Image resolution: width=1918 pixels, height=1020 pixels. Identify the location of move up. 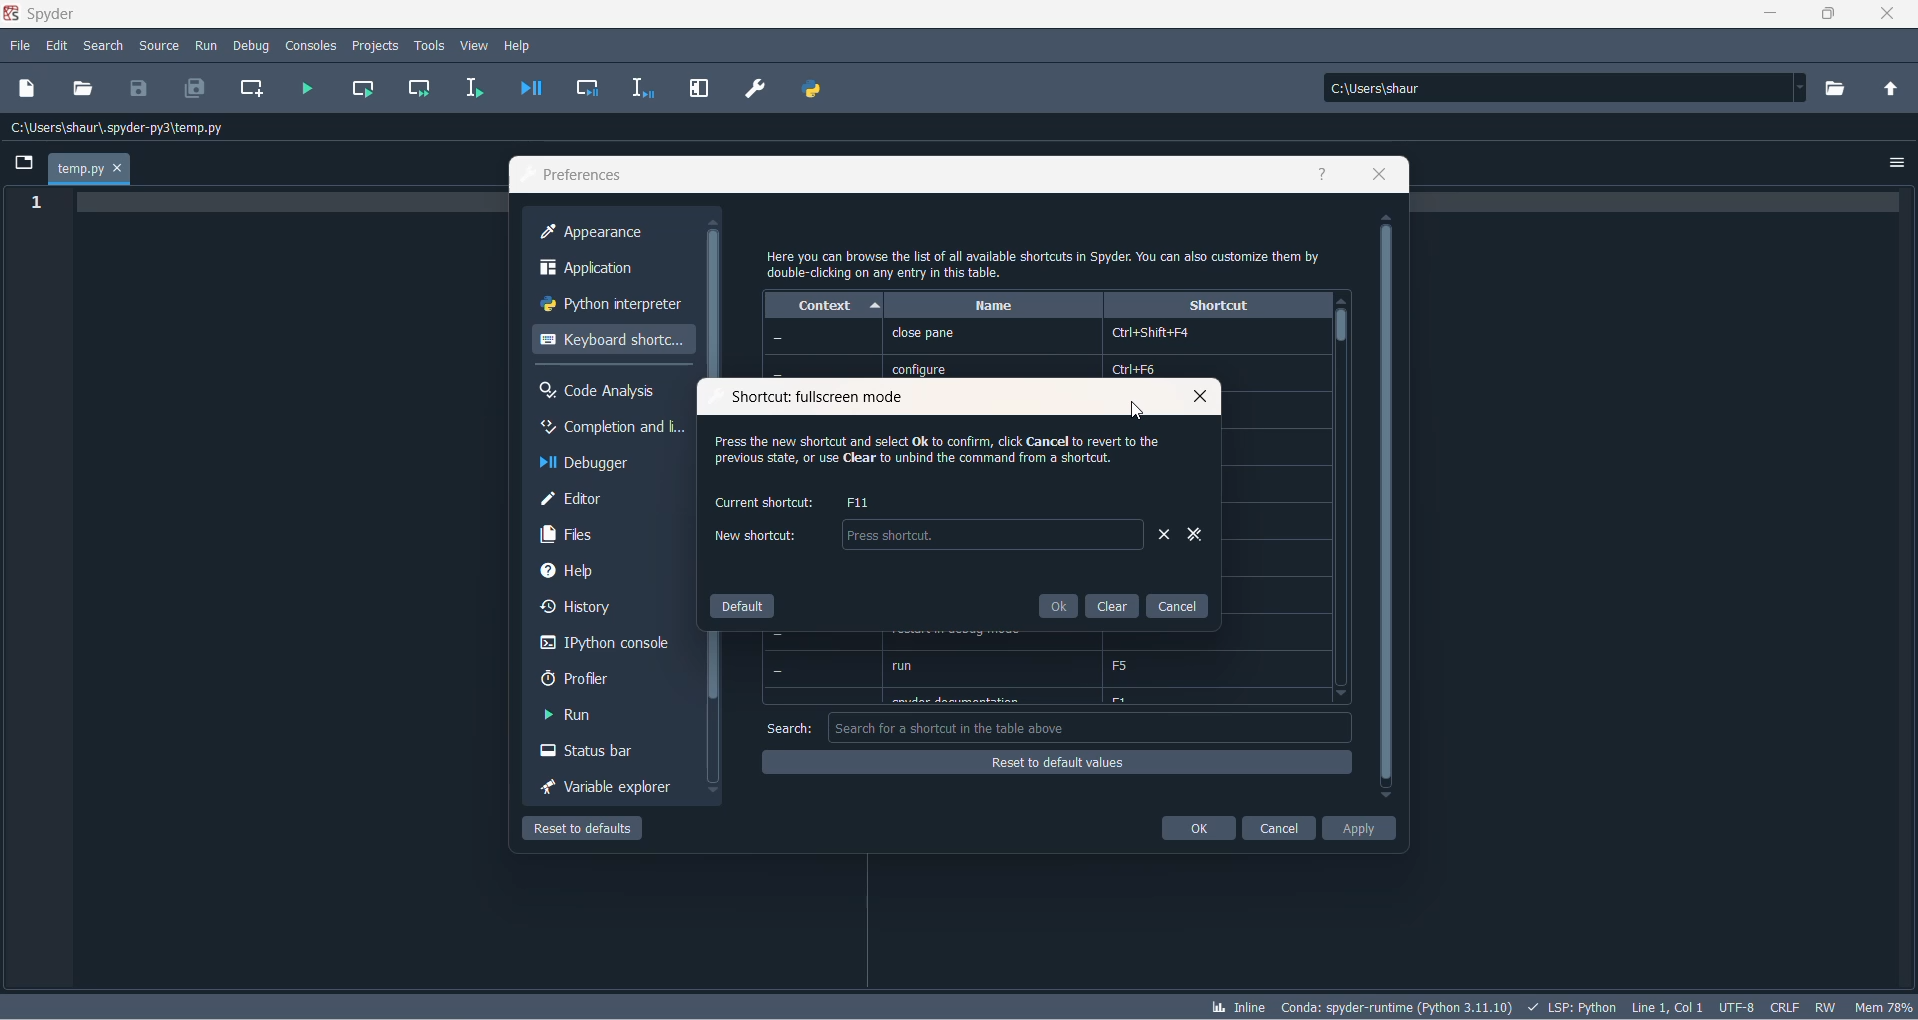
(715, 222).